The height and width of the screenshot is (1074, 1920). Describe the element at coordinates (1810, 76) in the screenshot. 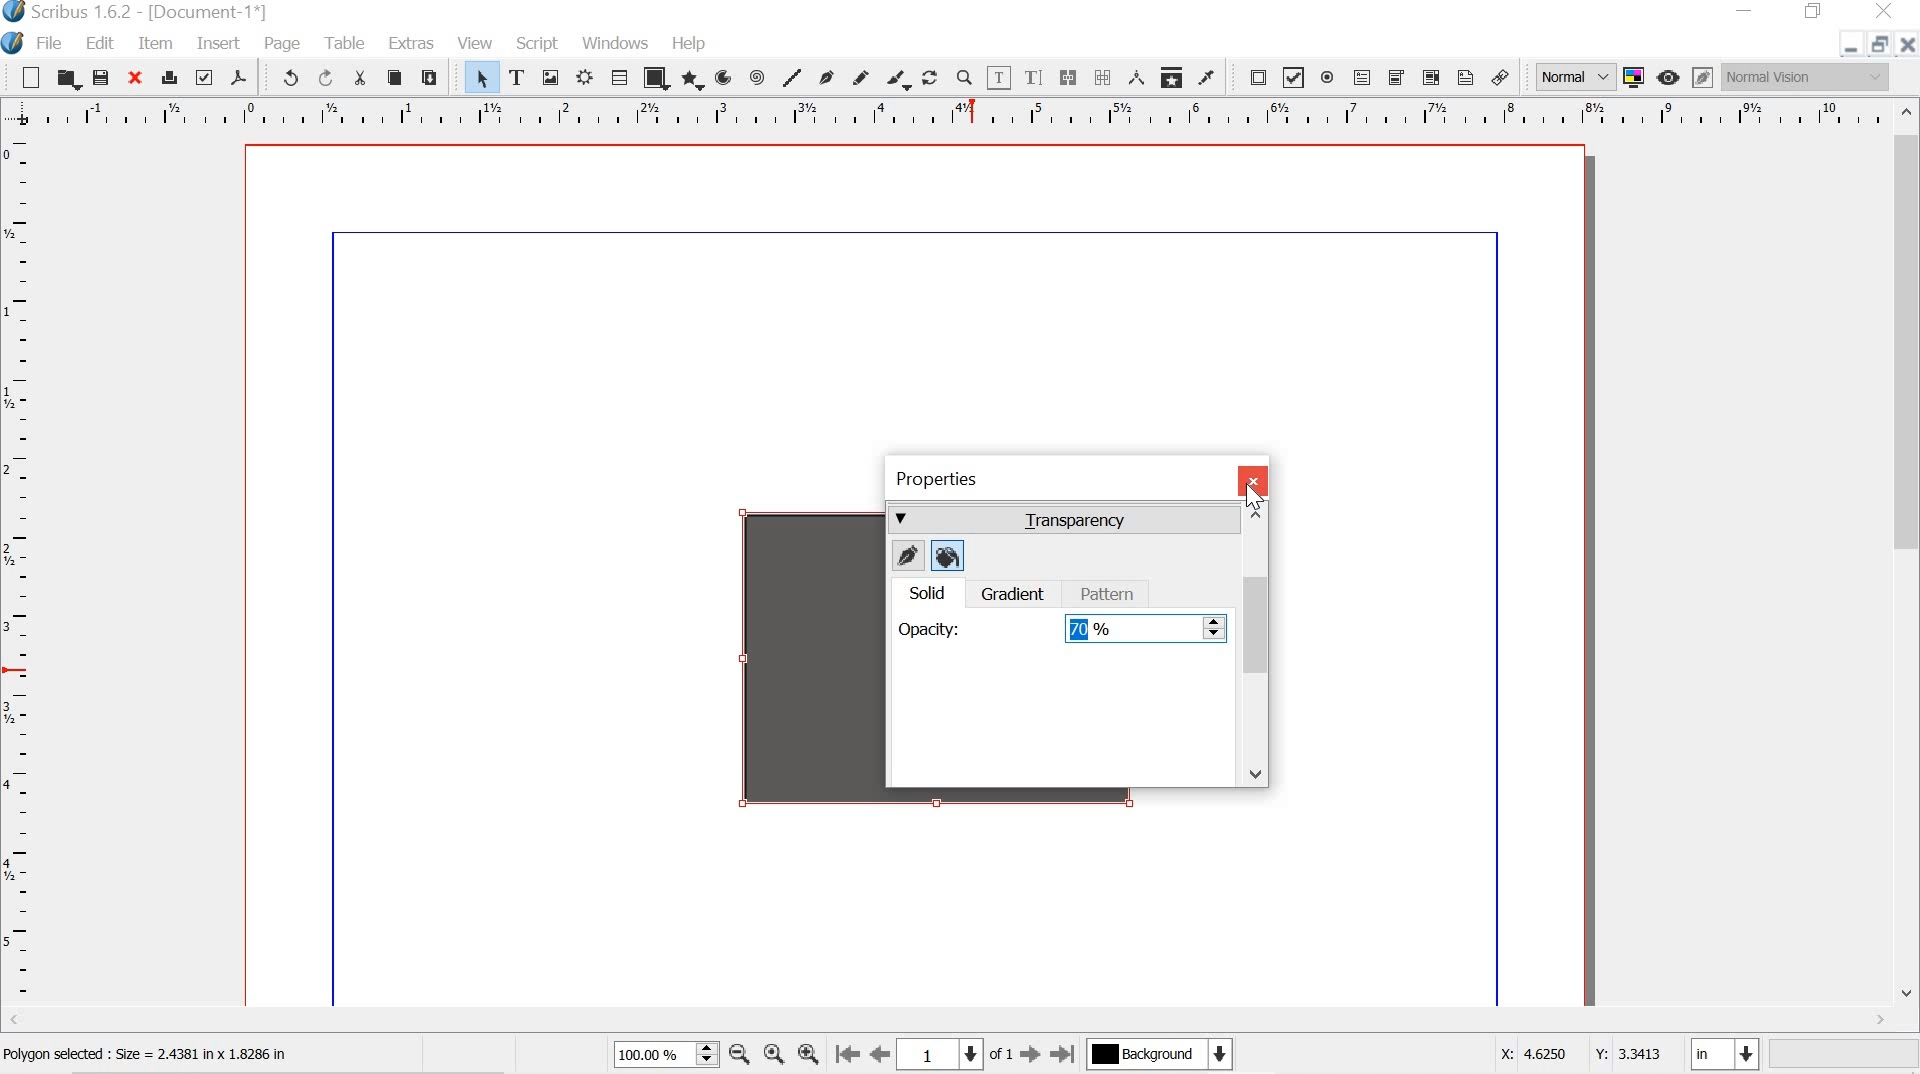

I see `Normal vision` at that location.